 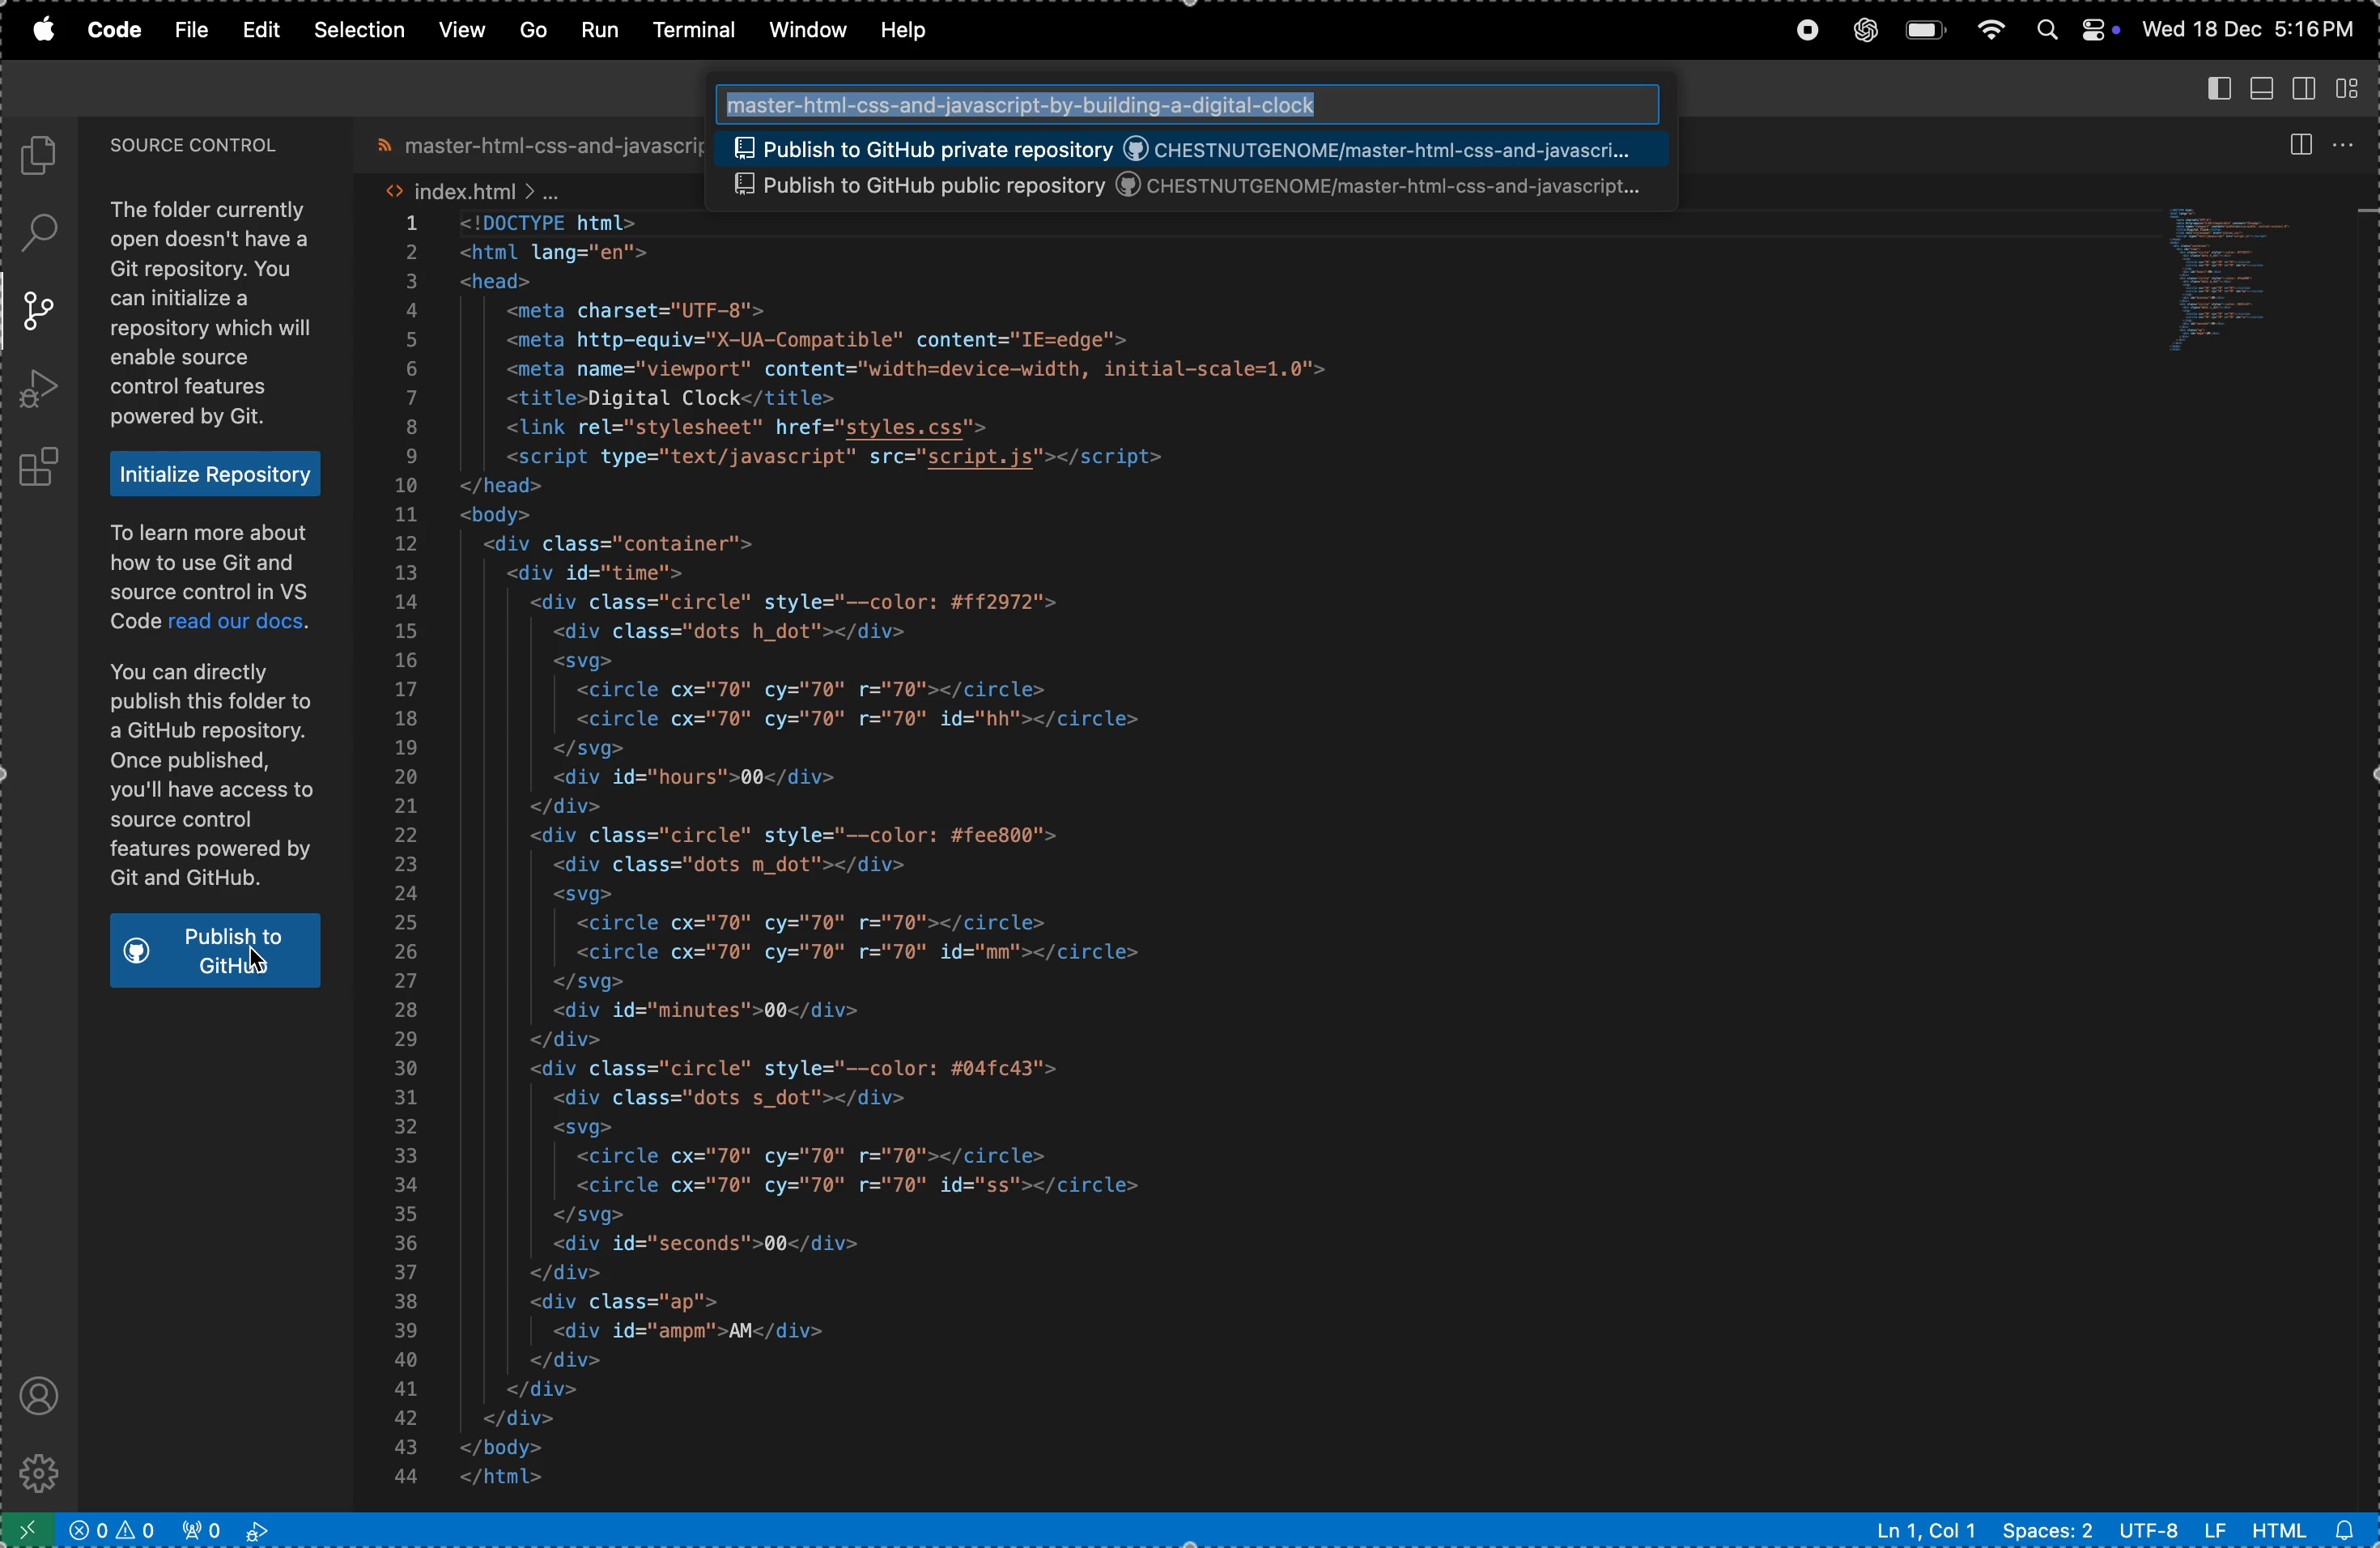 What do you see at coordinates (1861, 32) in the screenshot?
I see `chatgpt` at bounding box center [1861, 32].